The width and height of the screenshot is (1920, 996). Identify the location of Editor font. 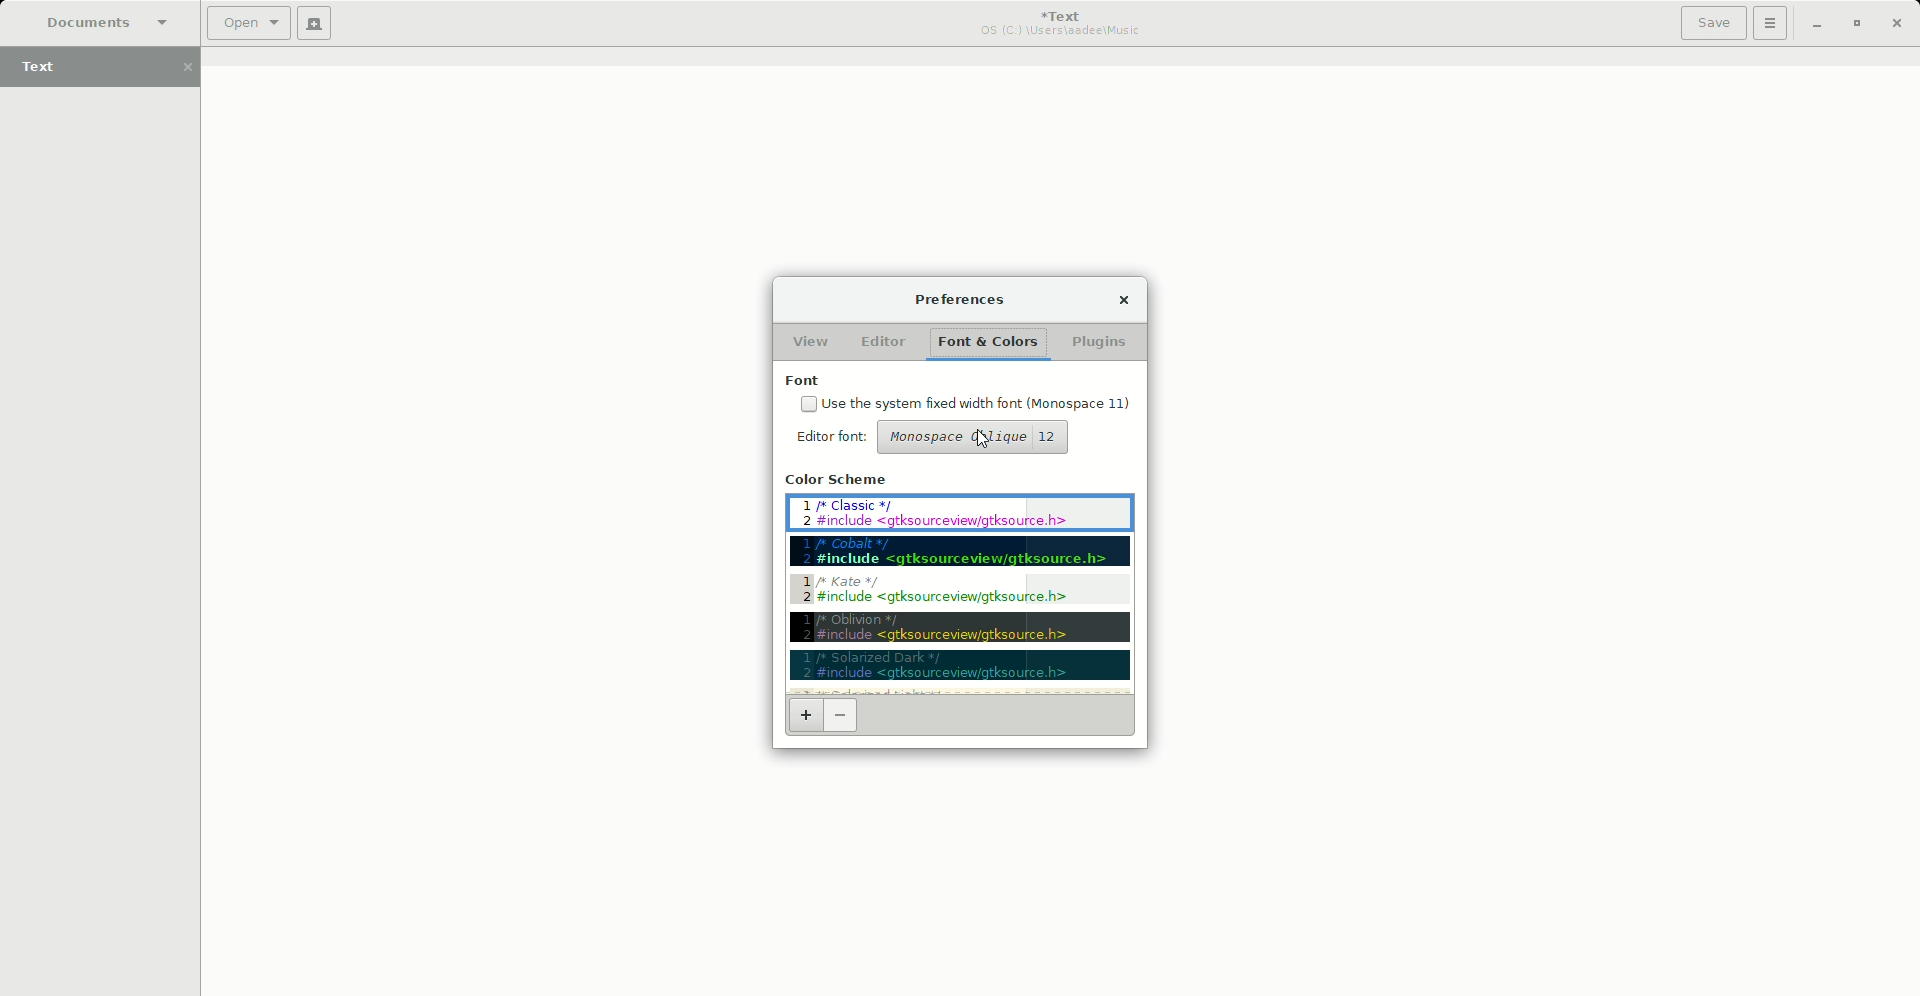
(836, 439).